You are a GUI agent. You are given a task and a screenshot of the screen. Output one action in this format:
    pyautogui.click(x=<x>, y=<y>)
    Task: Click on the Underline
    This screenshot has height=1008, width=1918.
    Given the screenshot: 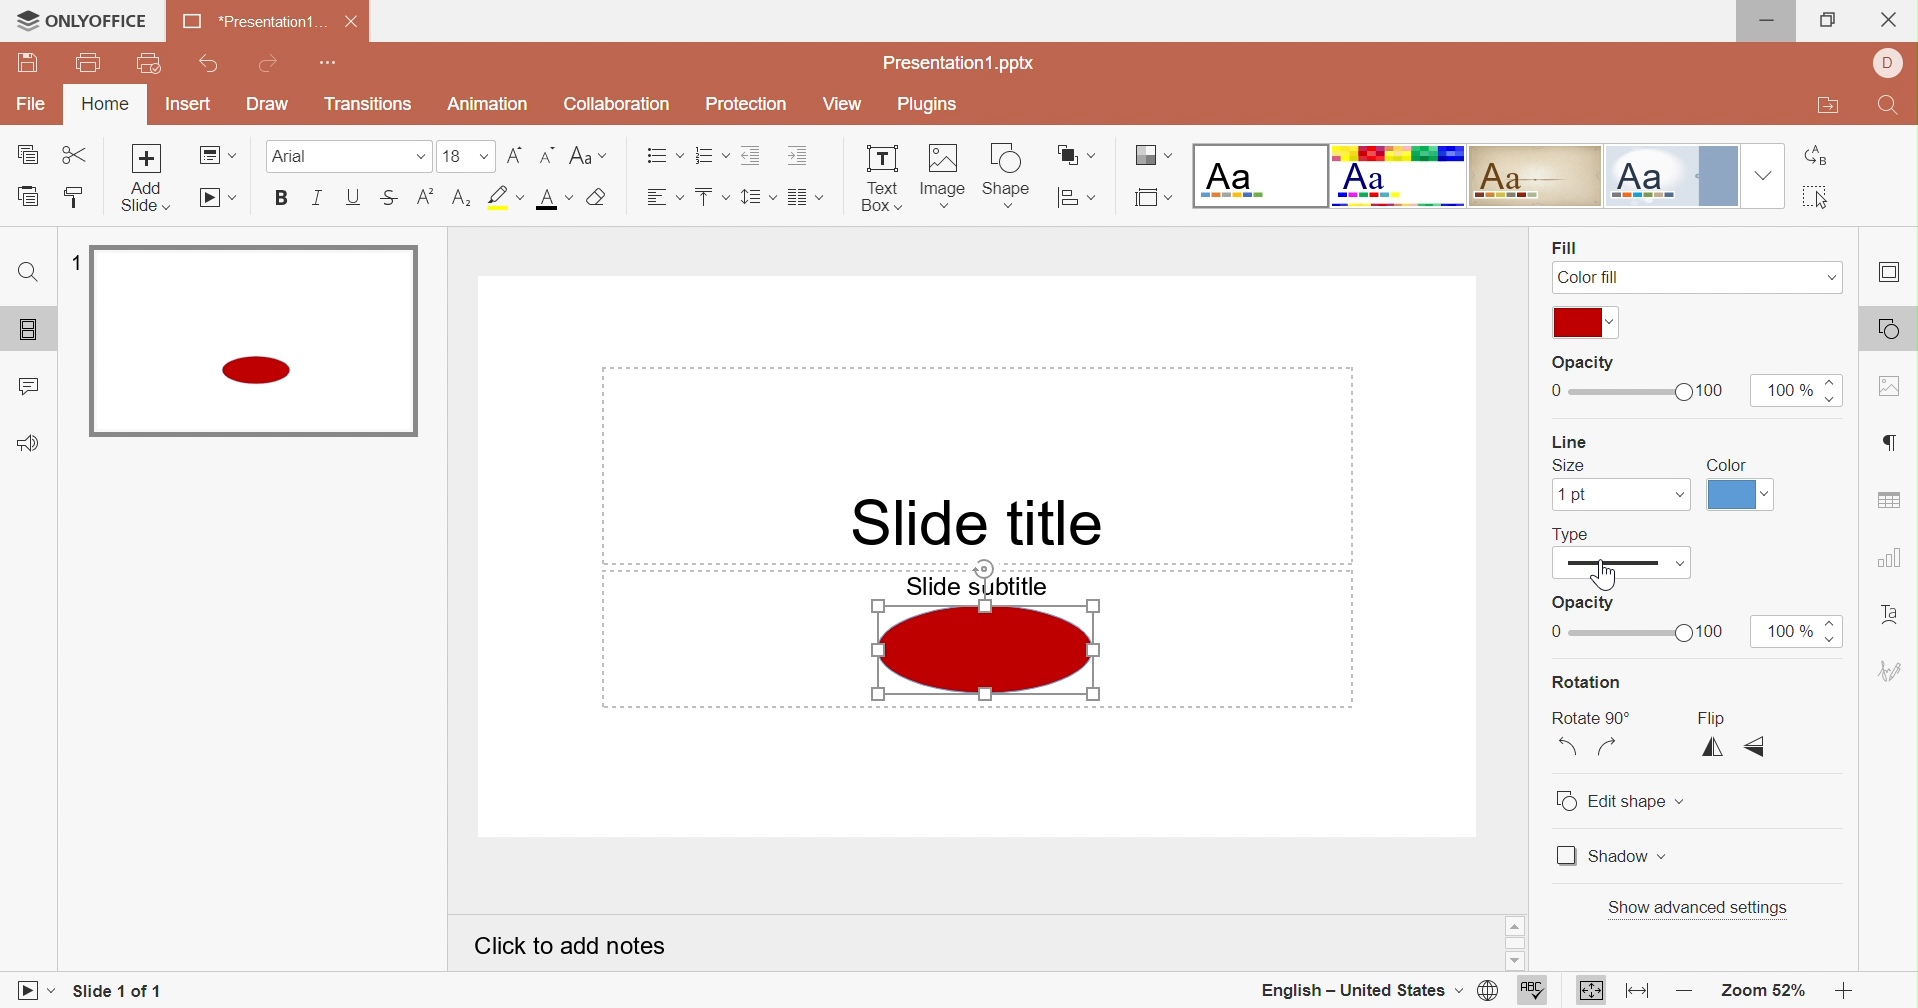 What is the action you would take?
    pyautogui.click(x=351, y=197)
    